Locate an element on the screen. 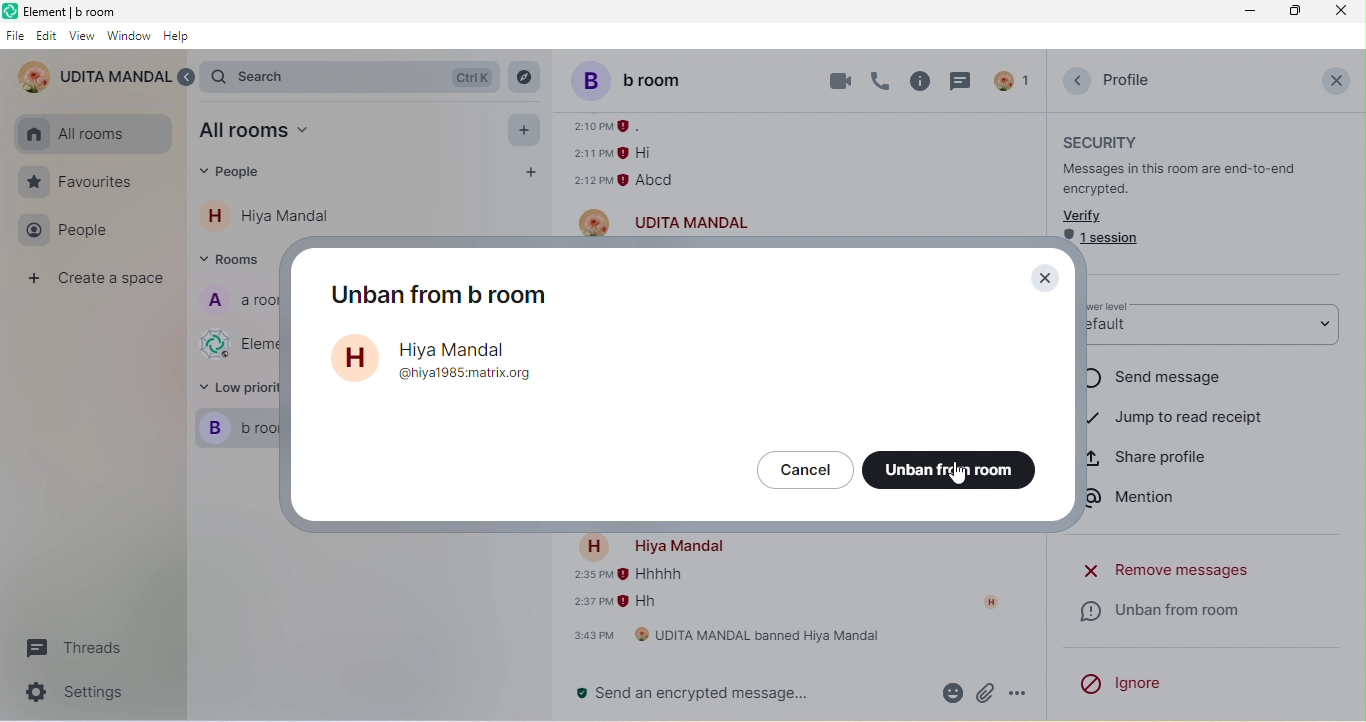  option is located at coordinates (1018, 694).